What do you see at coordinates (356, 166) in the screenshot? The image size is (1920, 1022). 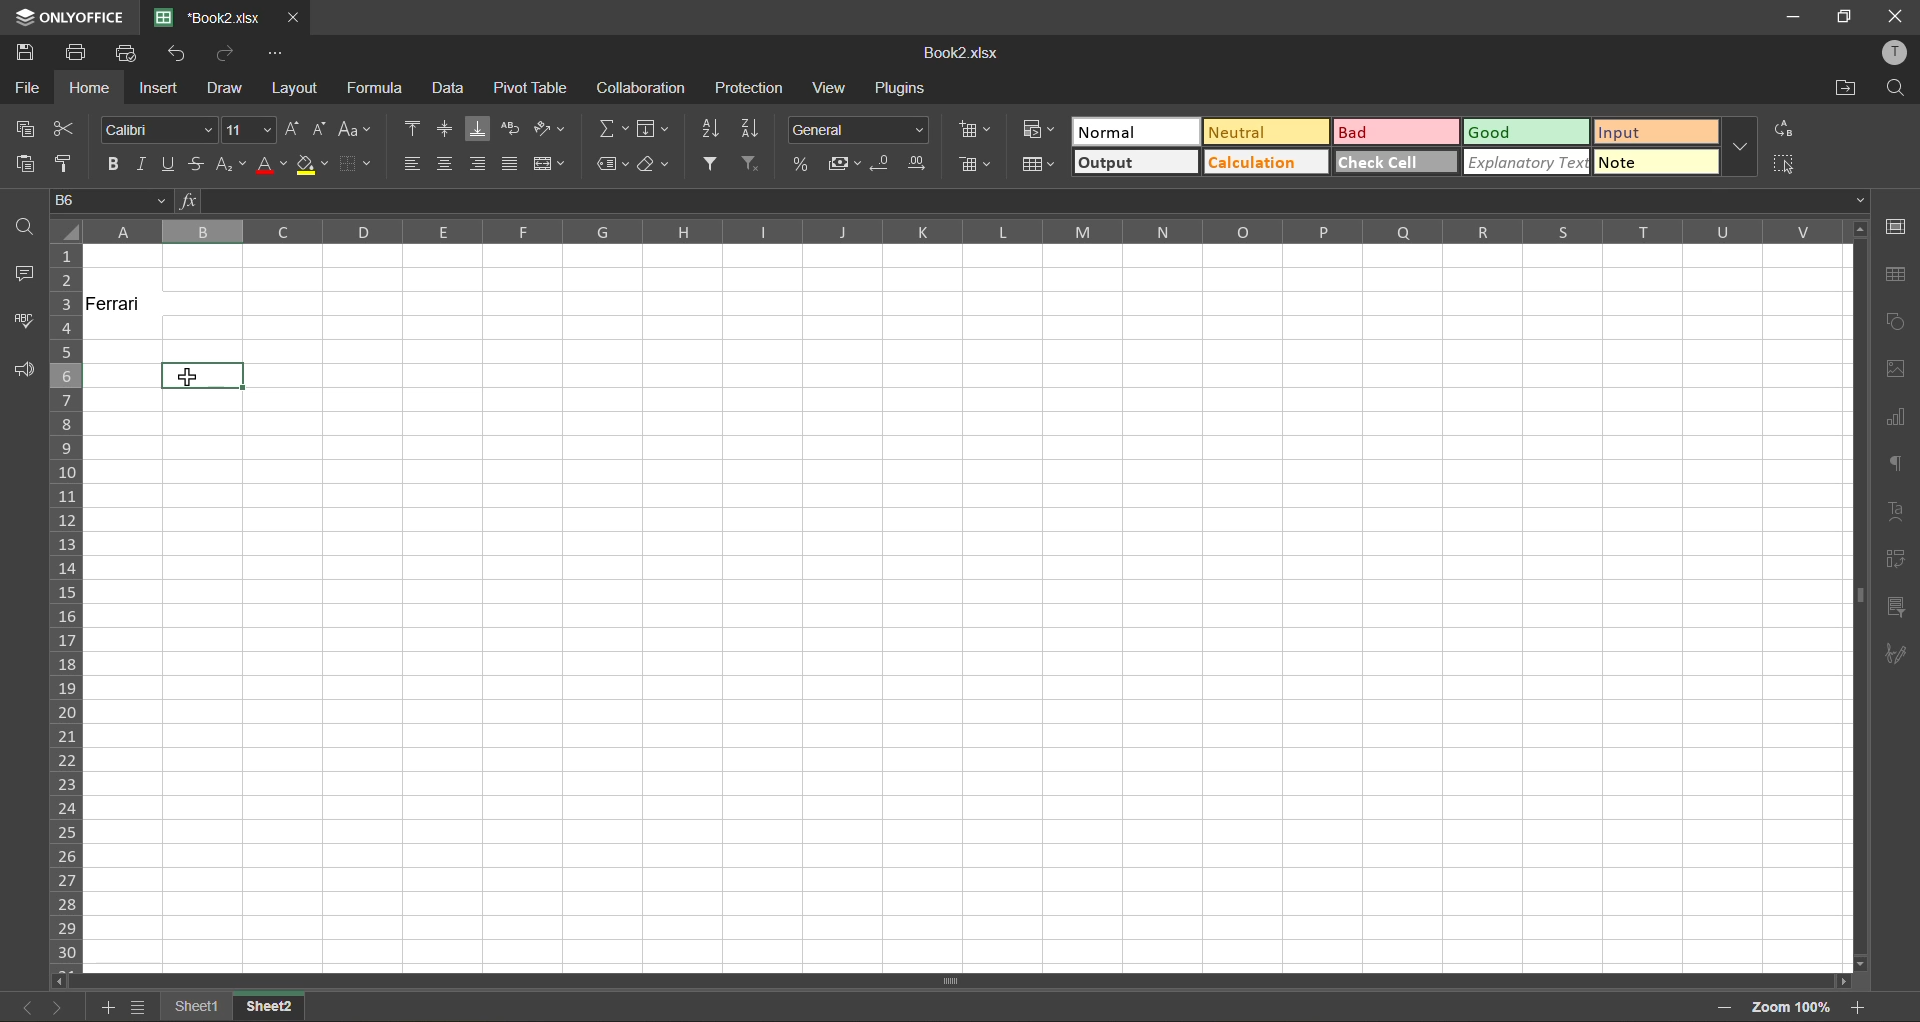 I see `borders` at bounding box center [356, 166].